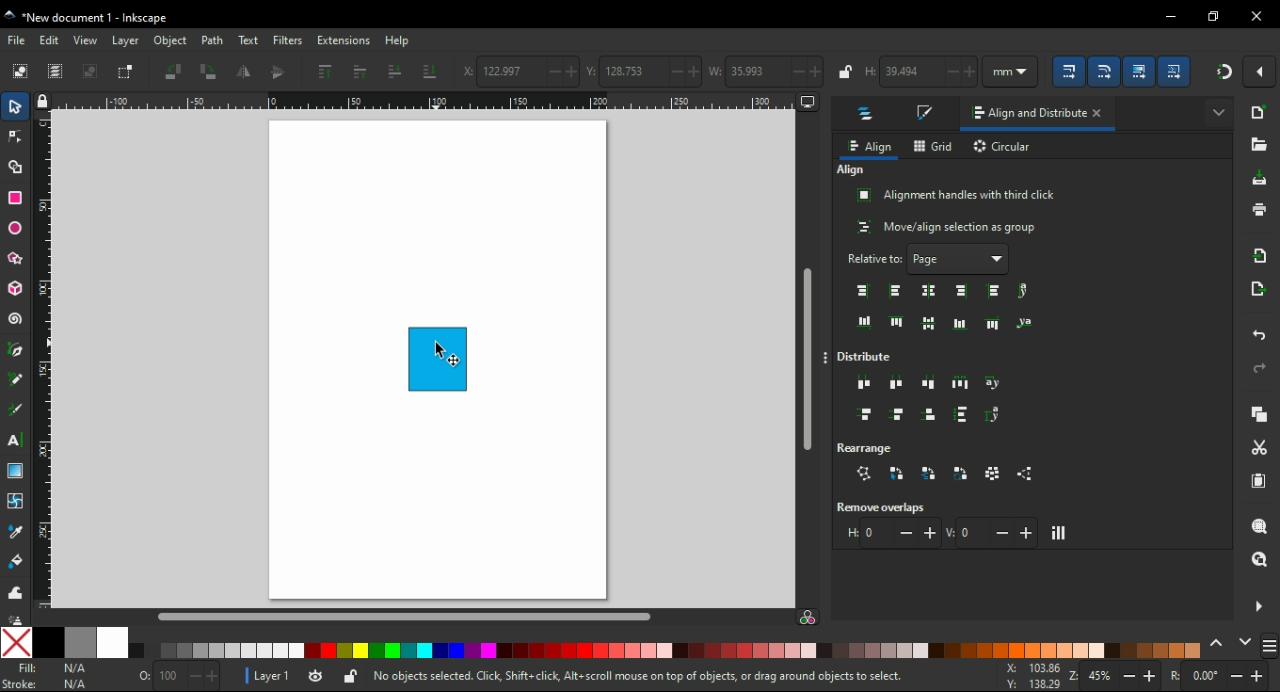  Describe the element at coordinates (1103, 73) in the screenshot. I see `when scaling rectancle, scale the radii in same proportion` at that location.